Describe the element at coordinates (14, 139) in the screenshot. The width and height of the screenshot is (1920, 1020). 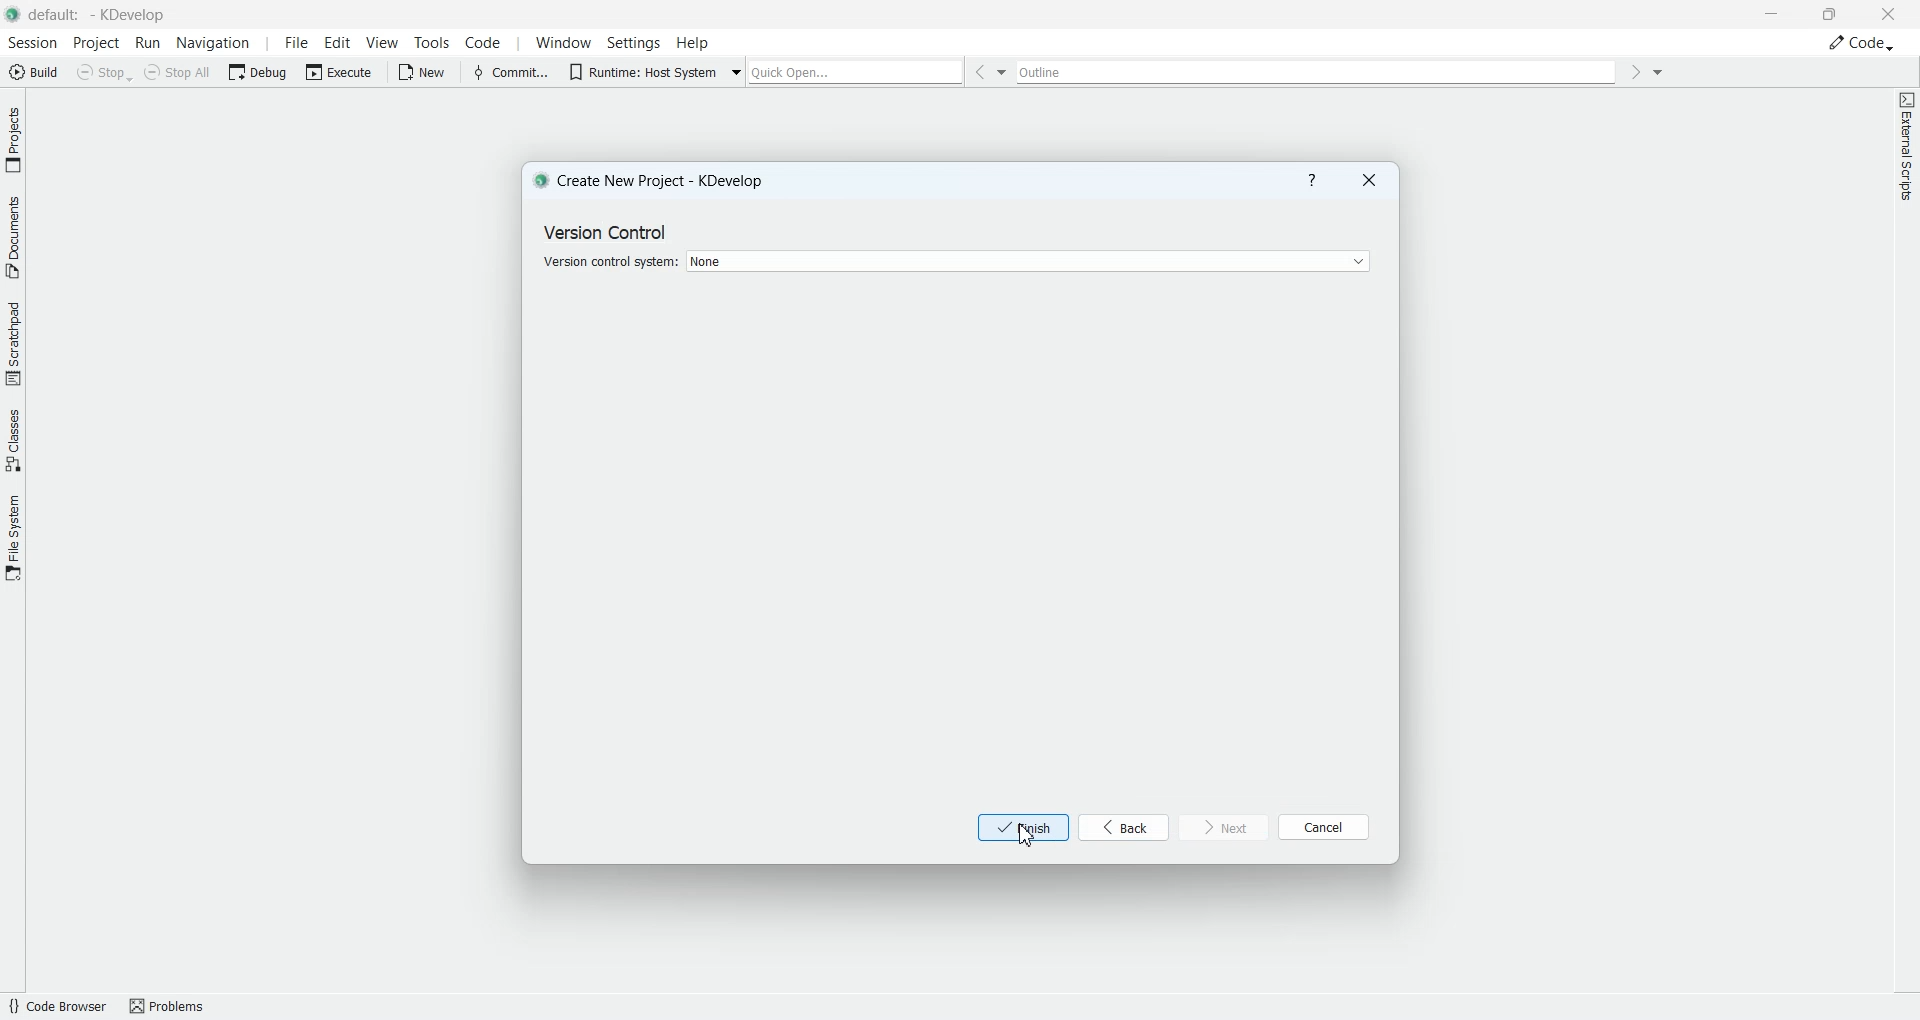
I see `Projects` at that location.